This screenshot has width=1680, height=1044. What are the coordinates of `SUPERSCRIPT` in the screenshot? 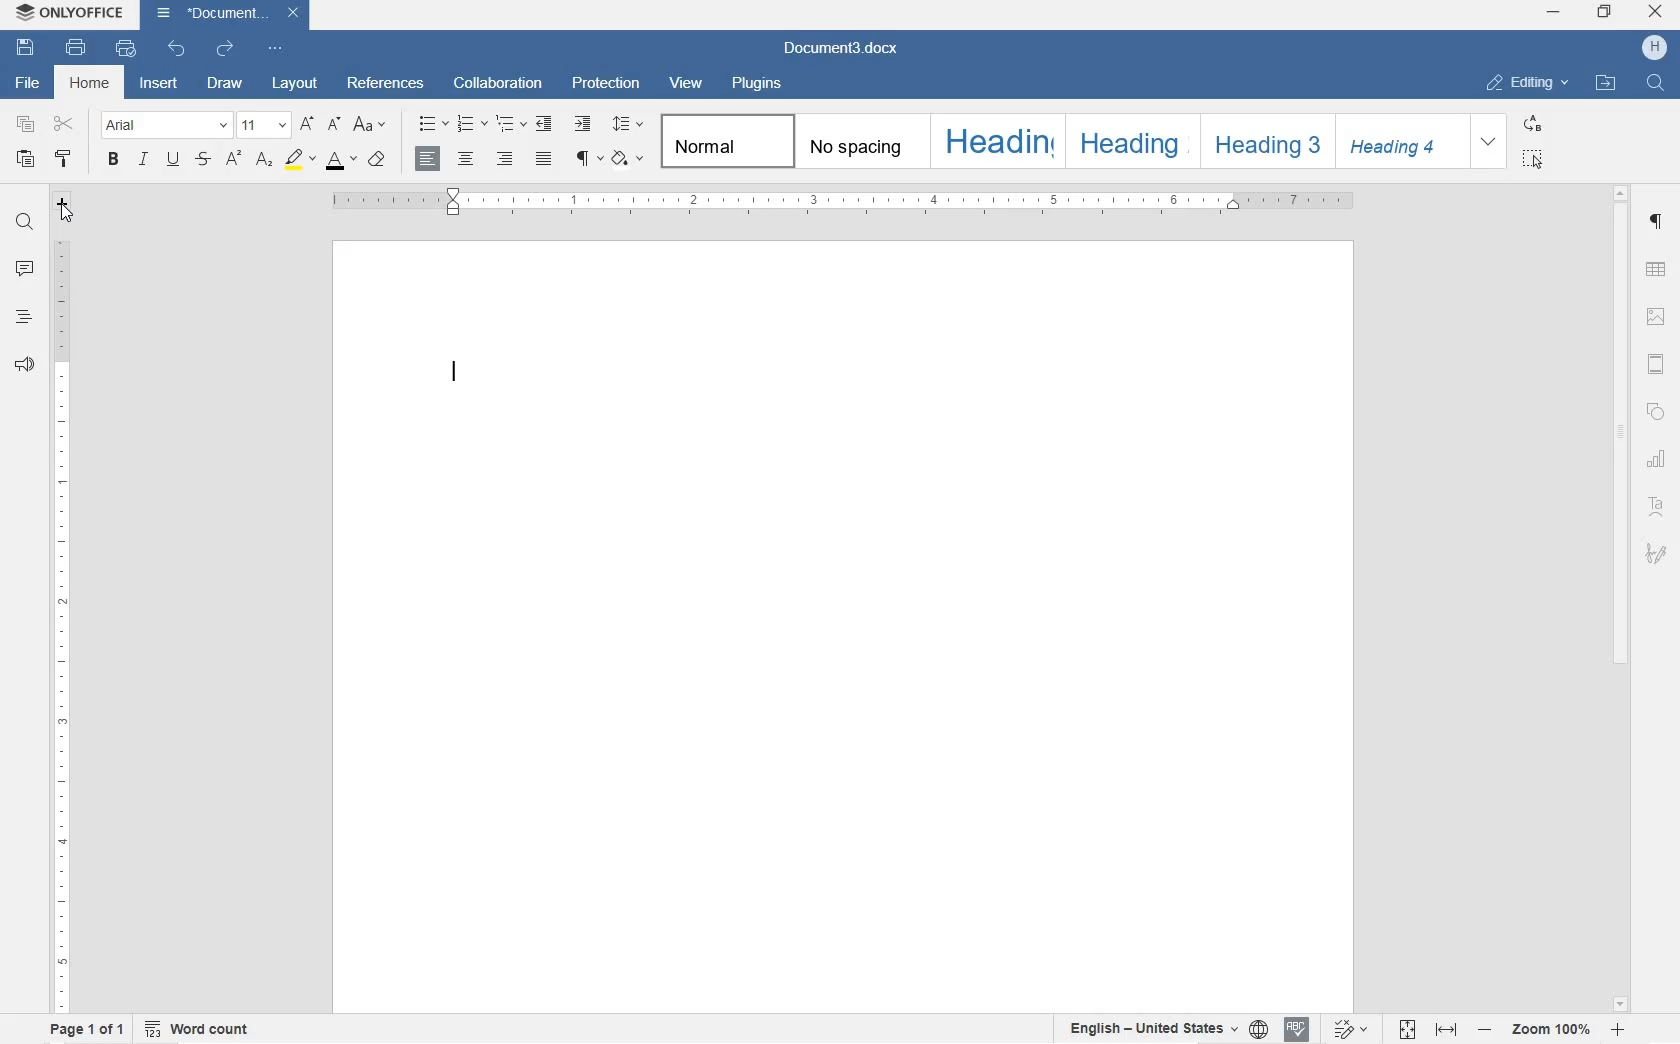 It's located at (235, 160).